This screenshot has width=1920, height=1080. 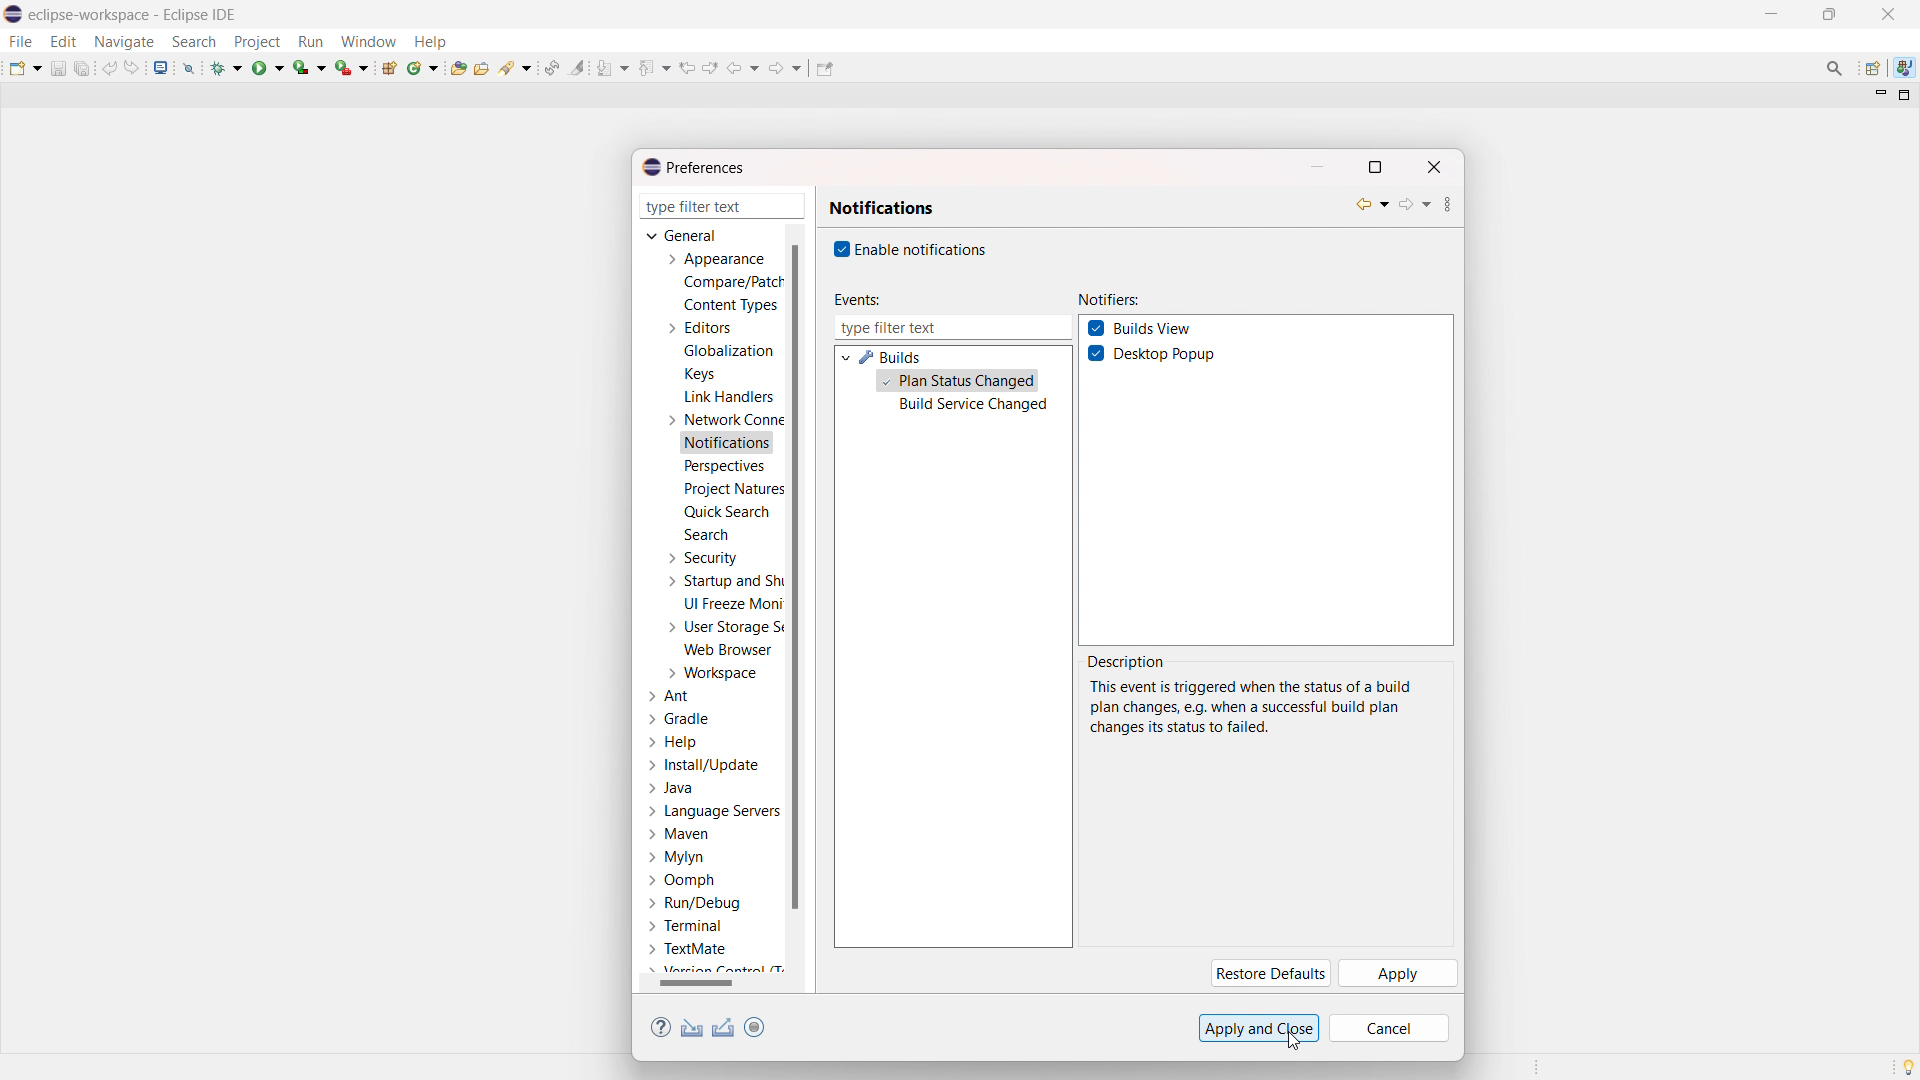 What do you see at coordinates (14, 15) in the screenshot?
I see `logo` at bounding box center [14, 15].